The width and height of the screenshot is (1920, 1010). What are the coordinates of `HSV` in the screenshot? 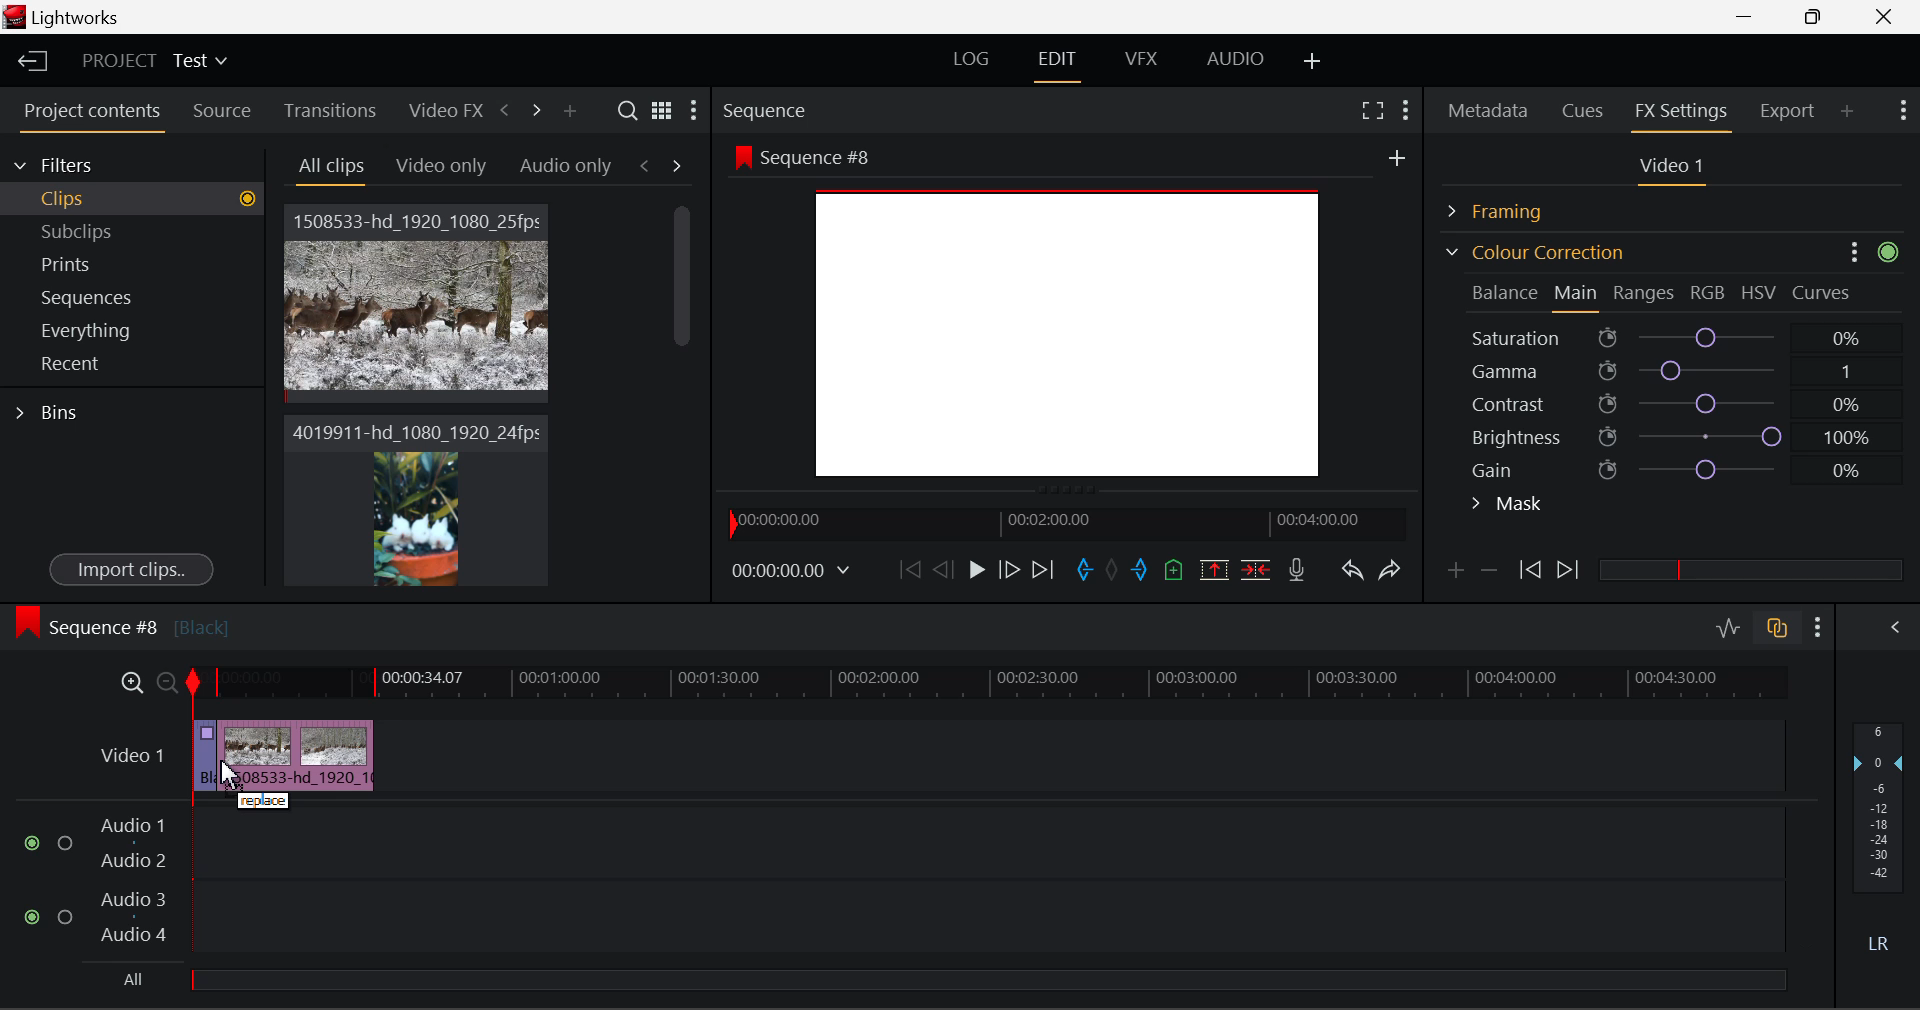 It's located at (1759, 292).